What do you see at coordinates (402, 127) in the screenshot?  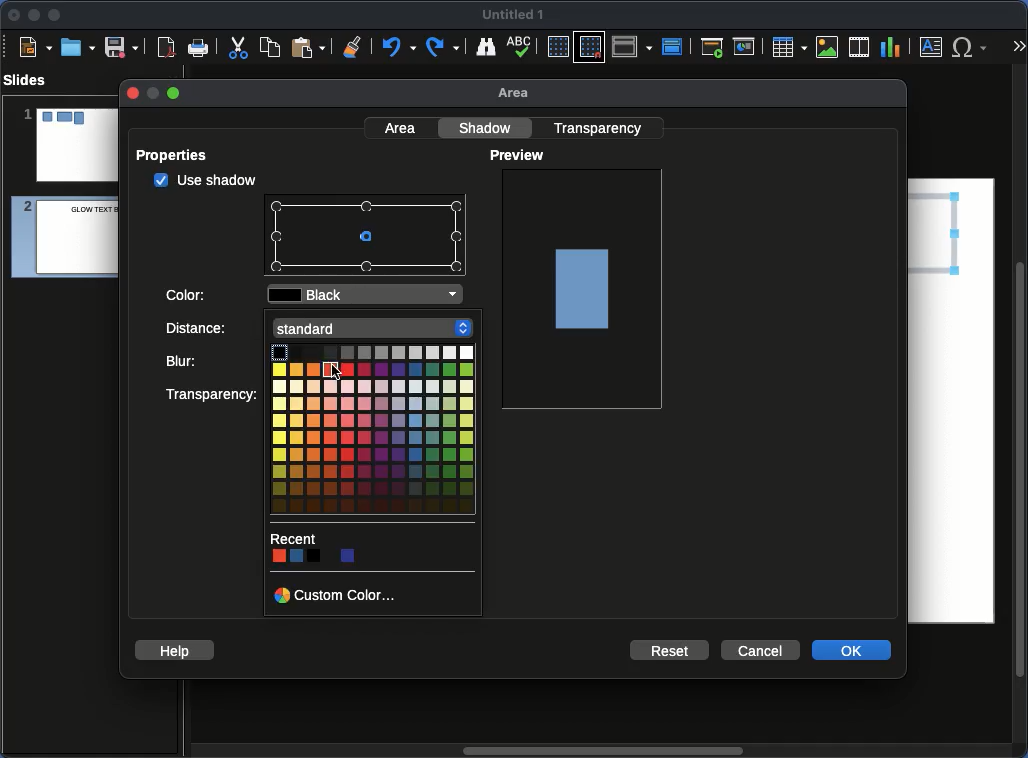 I see `Area` at bounding box center [402, 127].